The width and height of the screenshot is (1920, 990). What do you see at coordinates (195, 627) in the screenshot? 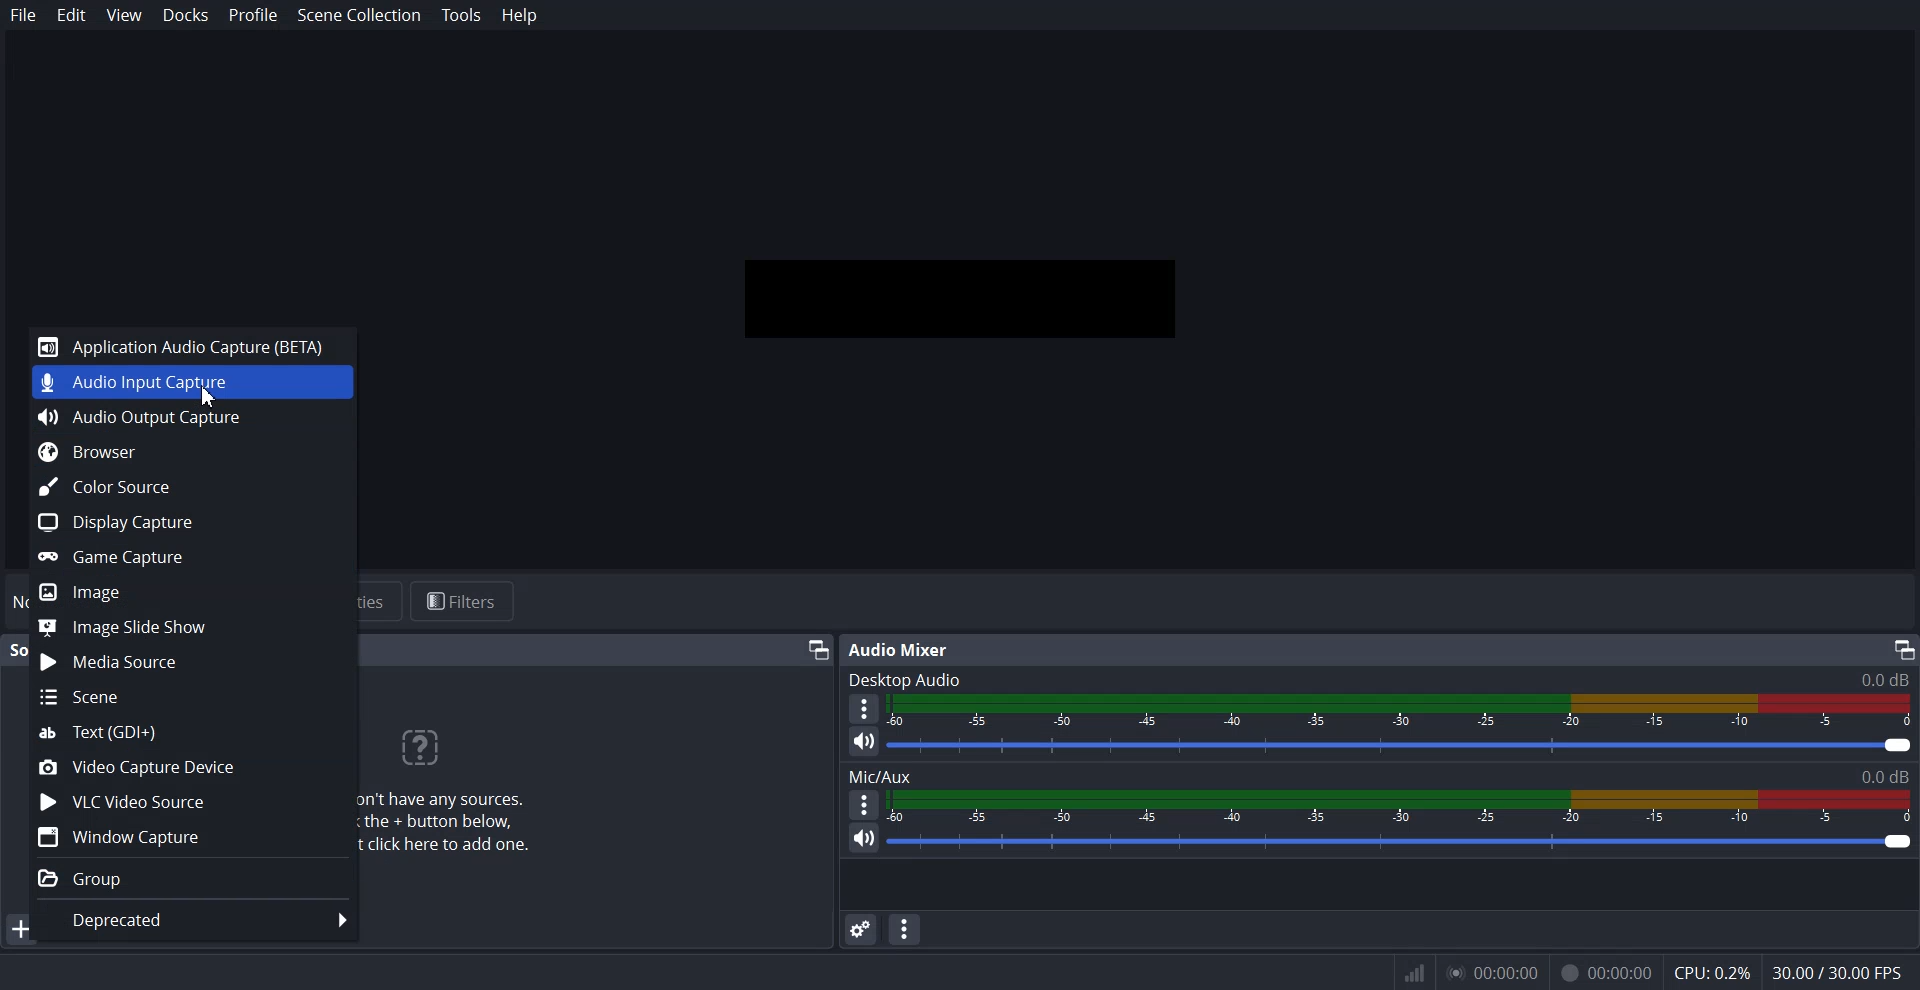
I see `Image slide show` at bounding box center [195, 627].